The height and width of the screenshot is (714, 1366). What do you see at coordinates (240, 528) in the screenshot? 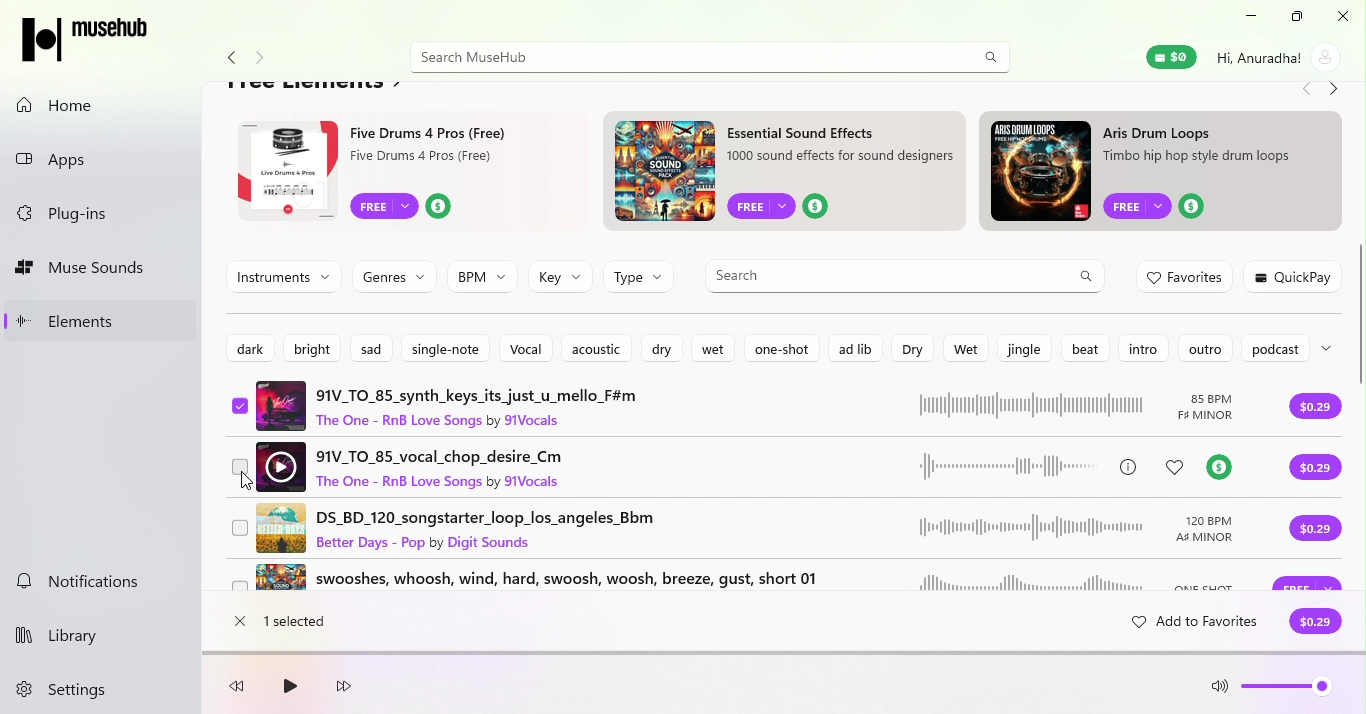
I see `Select musi` at bounding box center [240, 528].